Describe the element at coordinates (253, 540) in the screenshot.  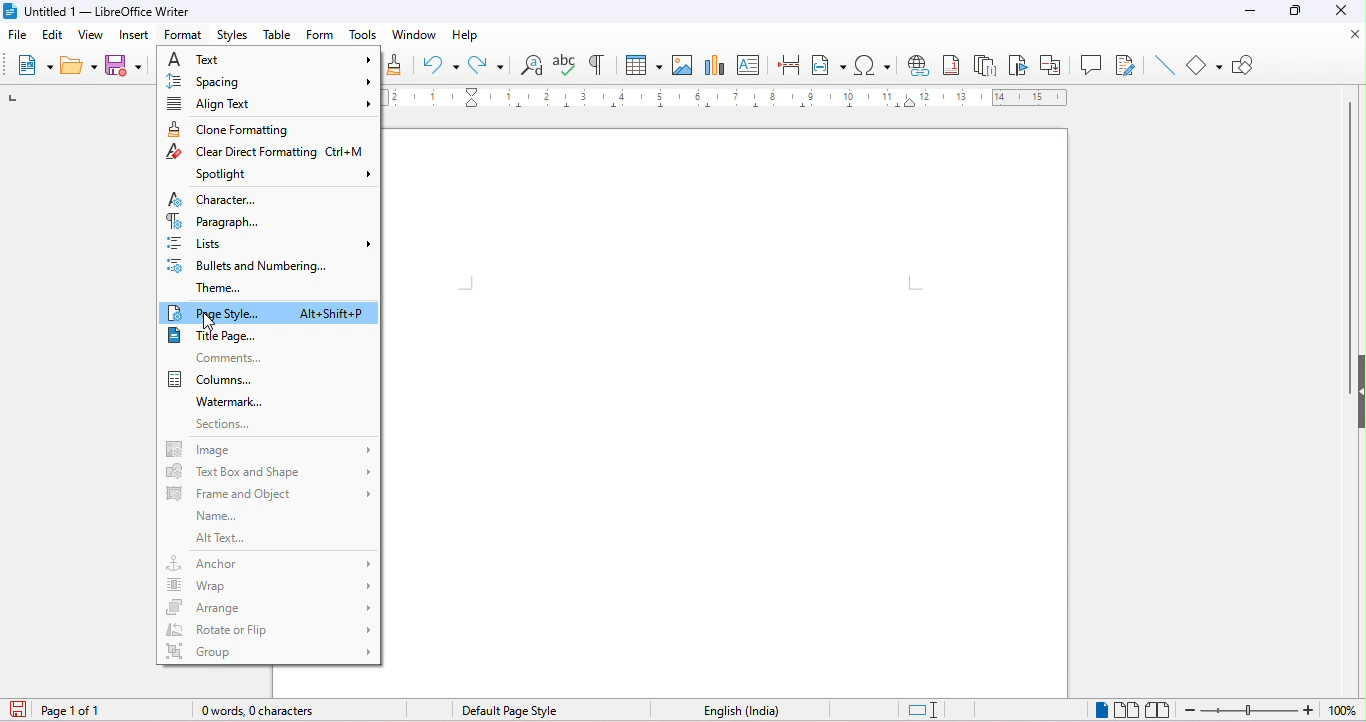
I see `alt text` at that location.